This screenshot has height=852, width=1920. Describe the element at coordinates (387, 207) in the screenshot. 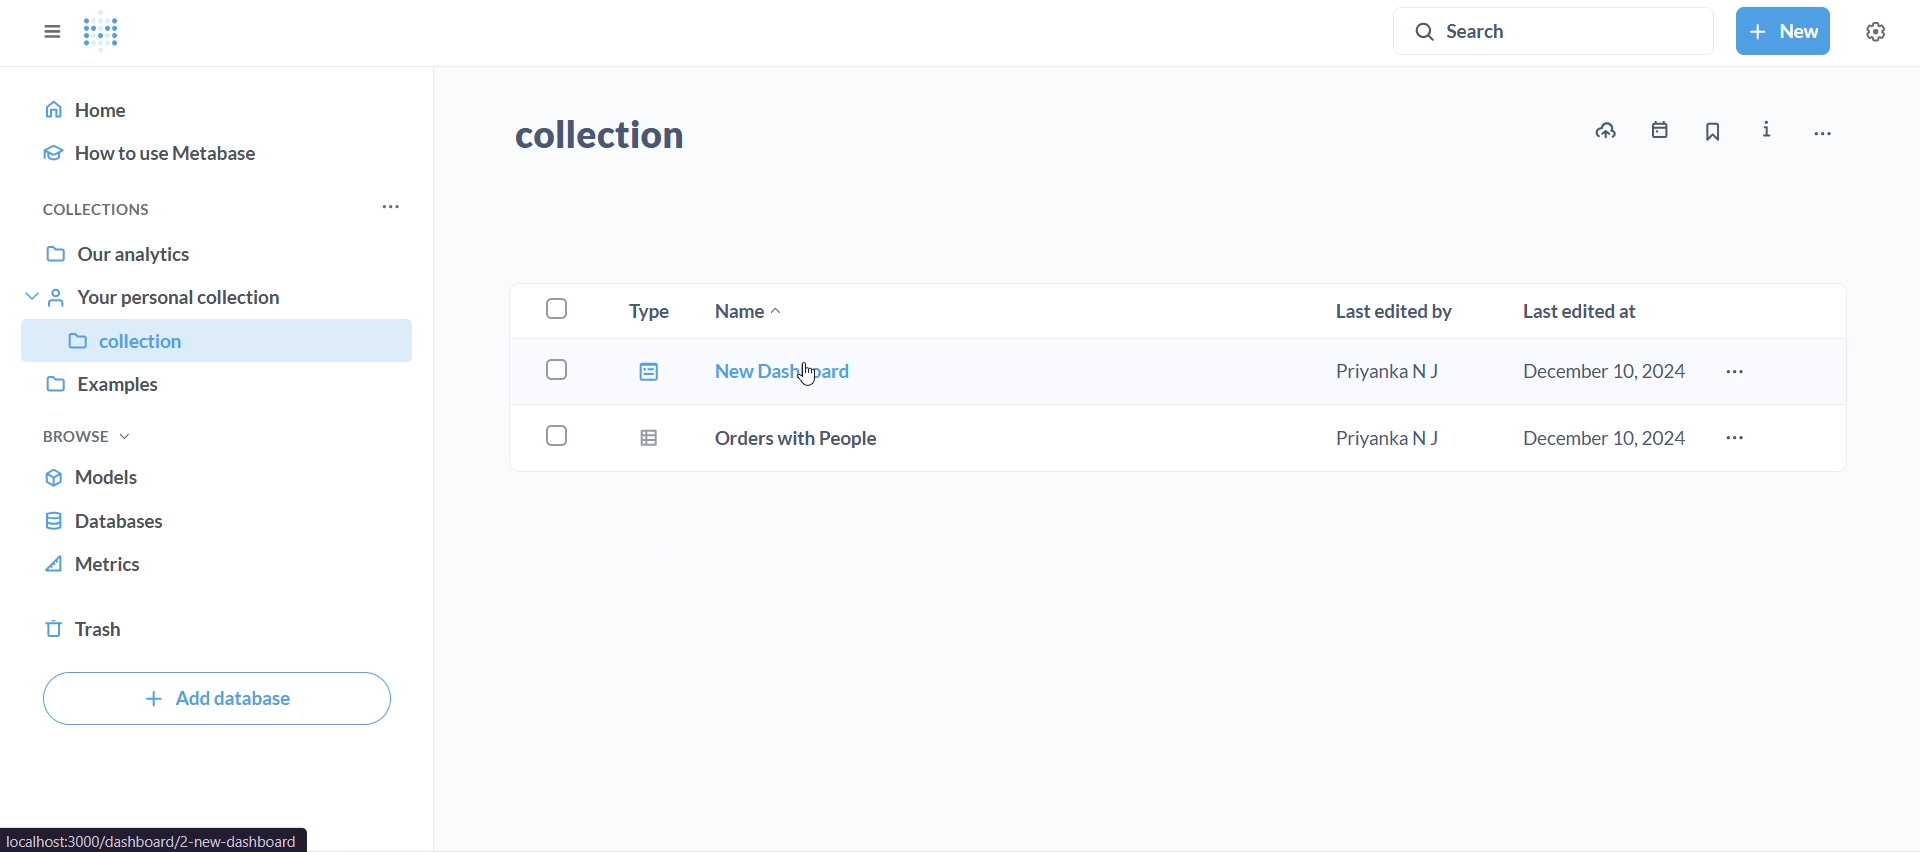

I see `more` at that location.